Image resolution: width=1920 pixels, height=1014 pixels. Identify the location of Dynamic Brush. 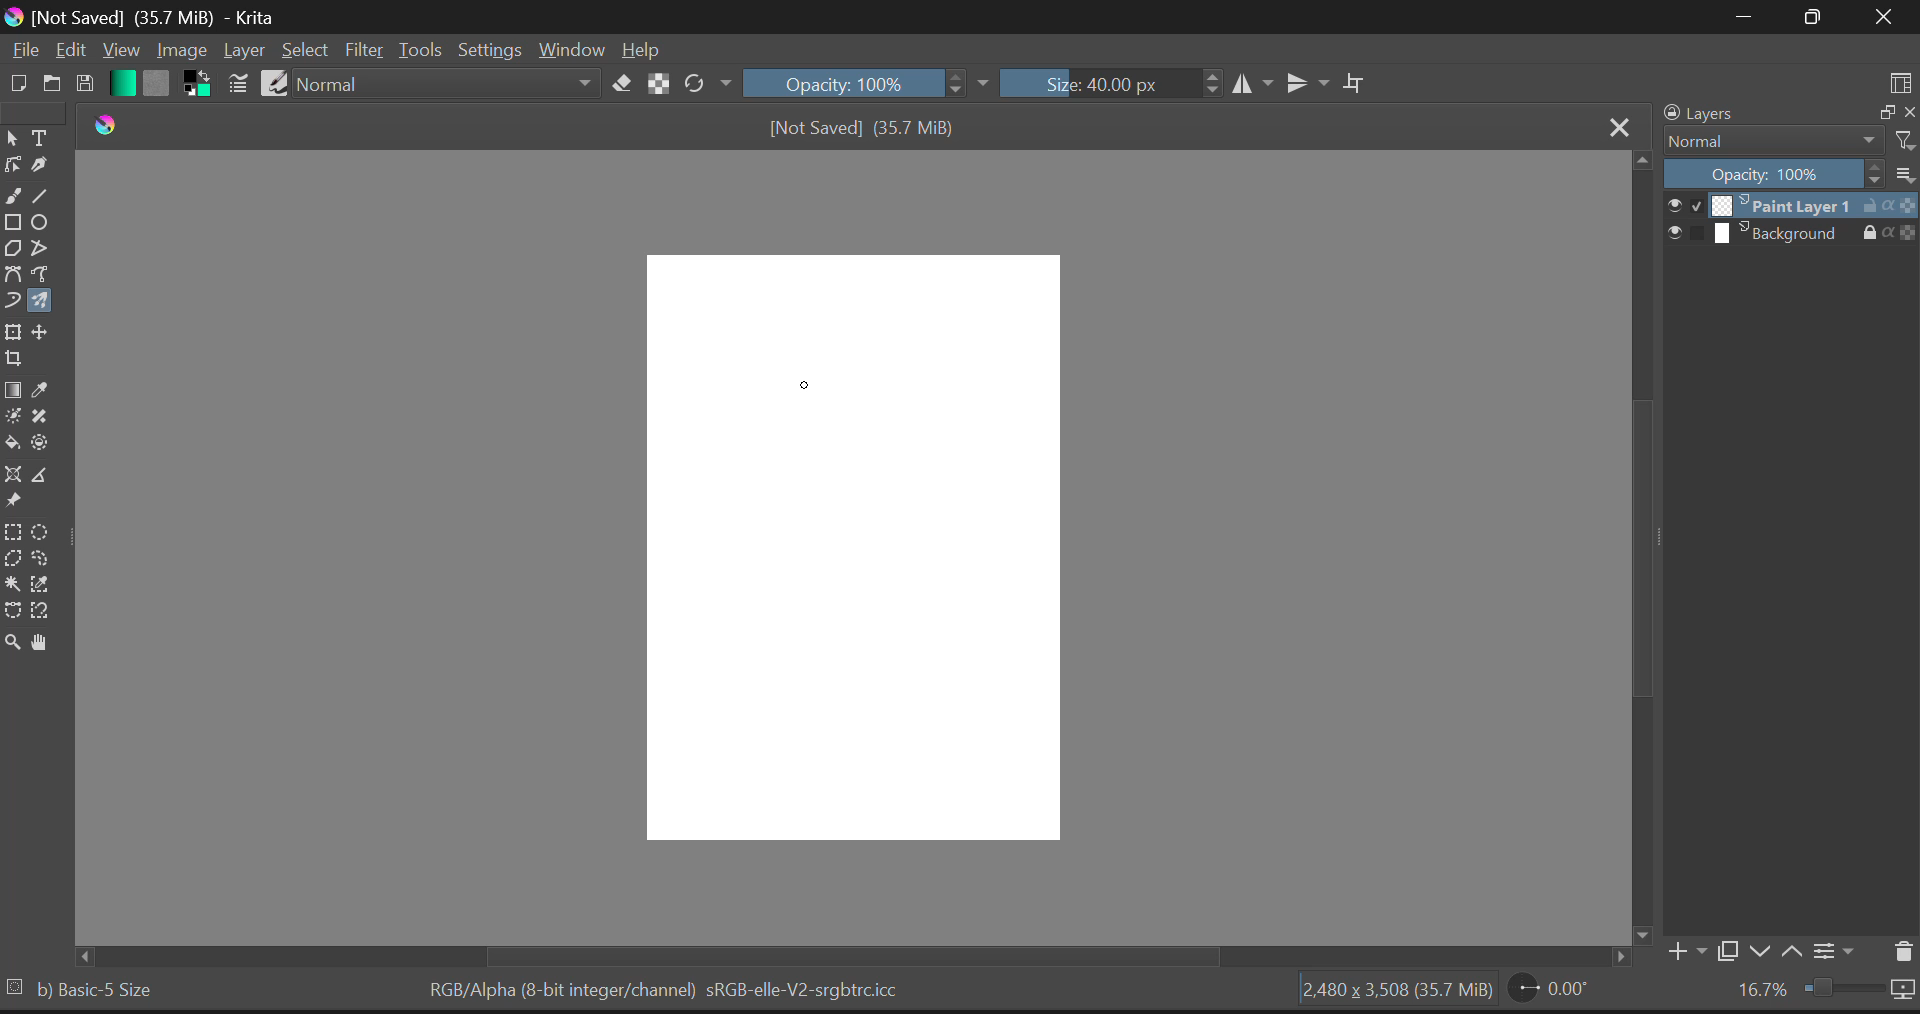
(12, 301).